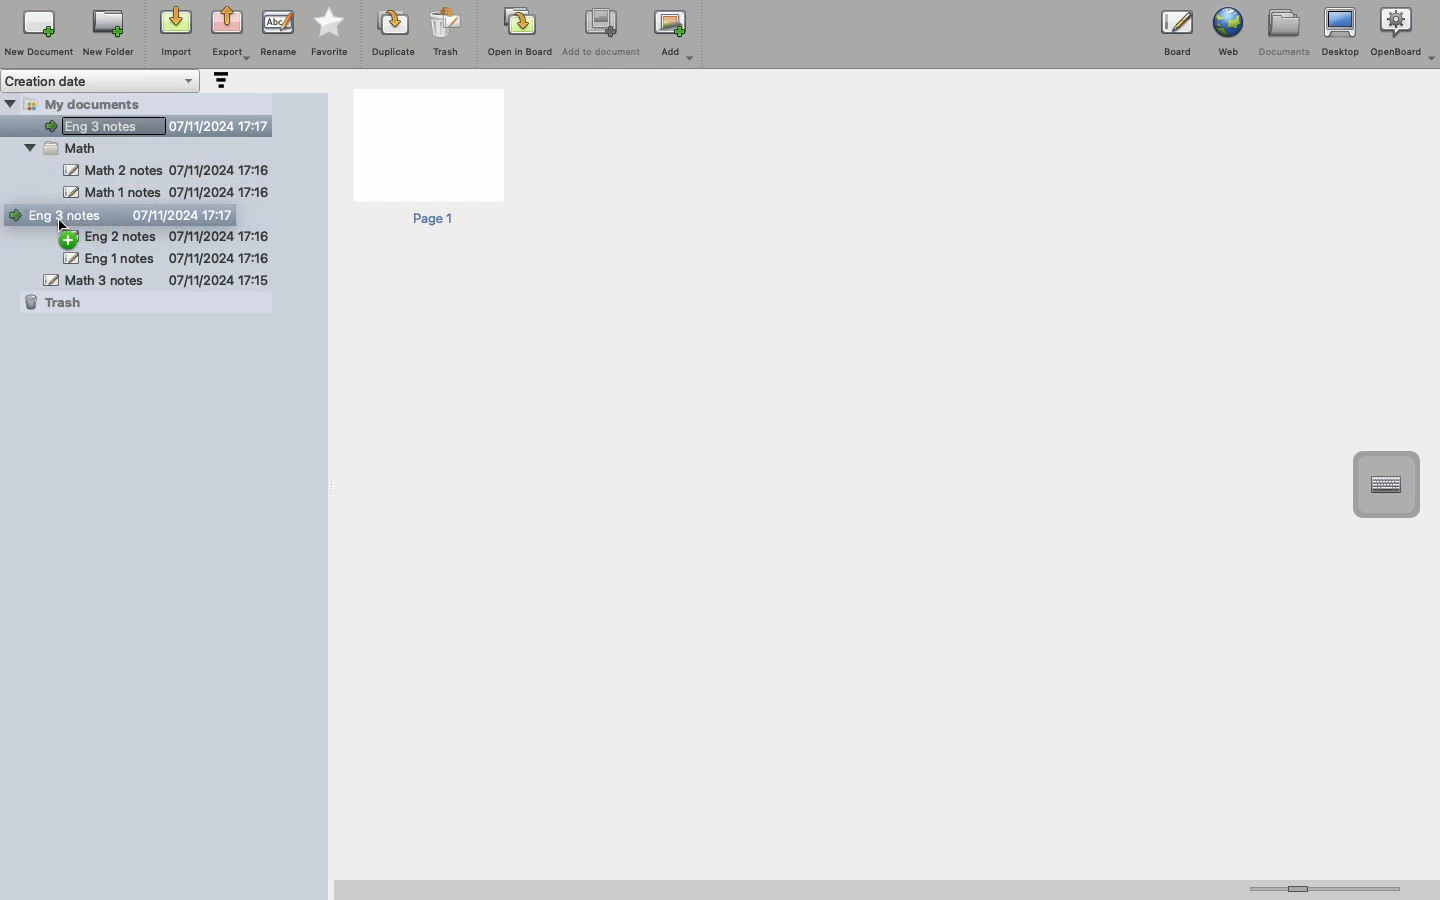  Describe the element at coordinates (165, 258) in the screenshot. I see `Eng 1 notes` at that location.